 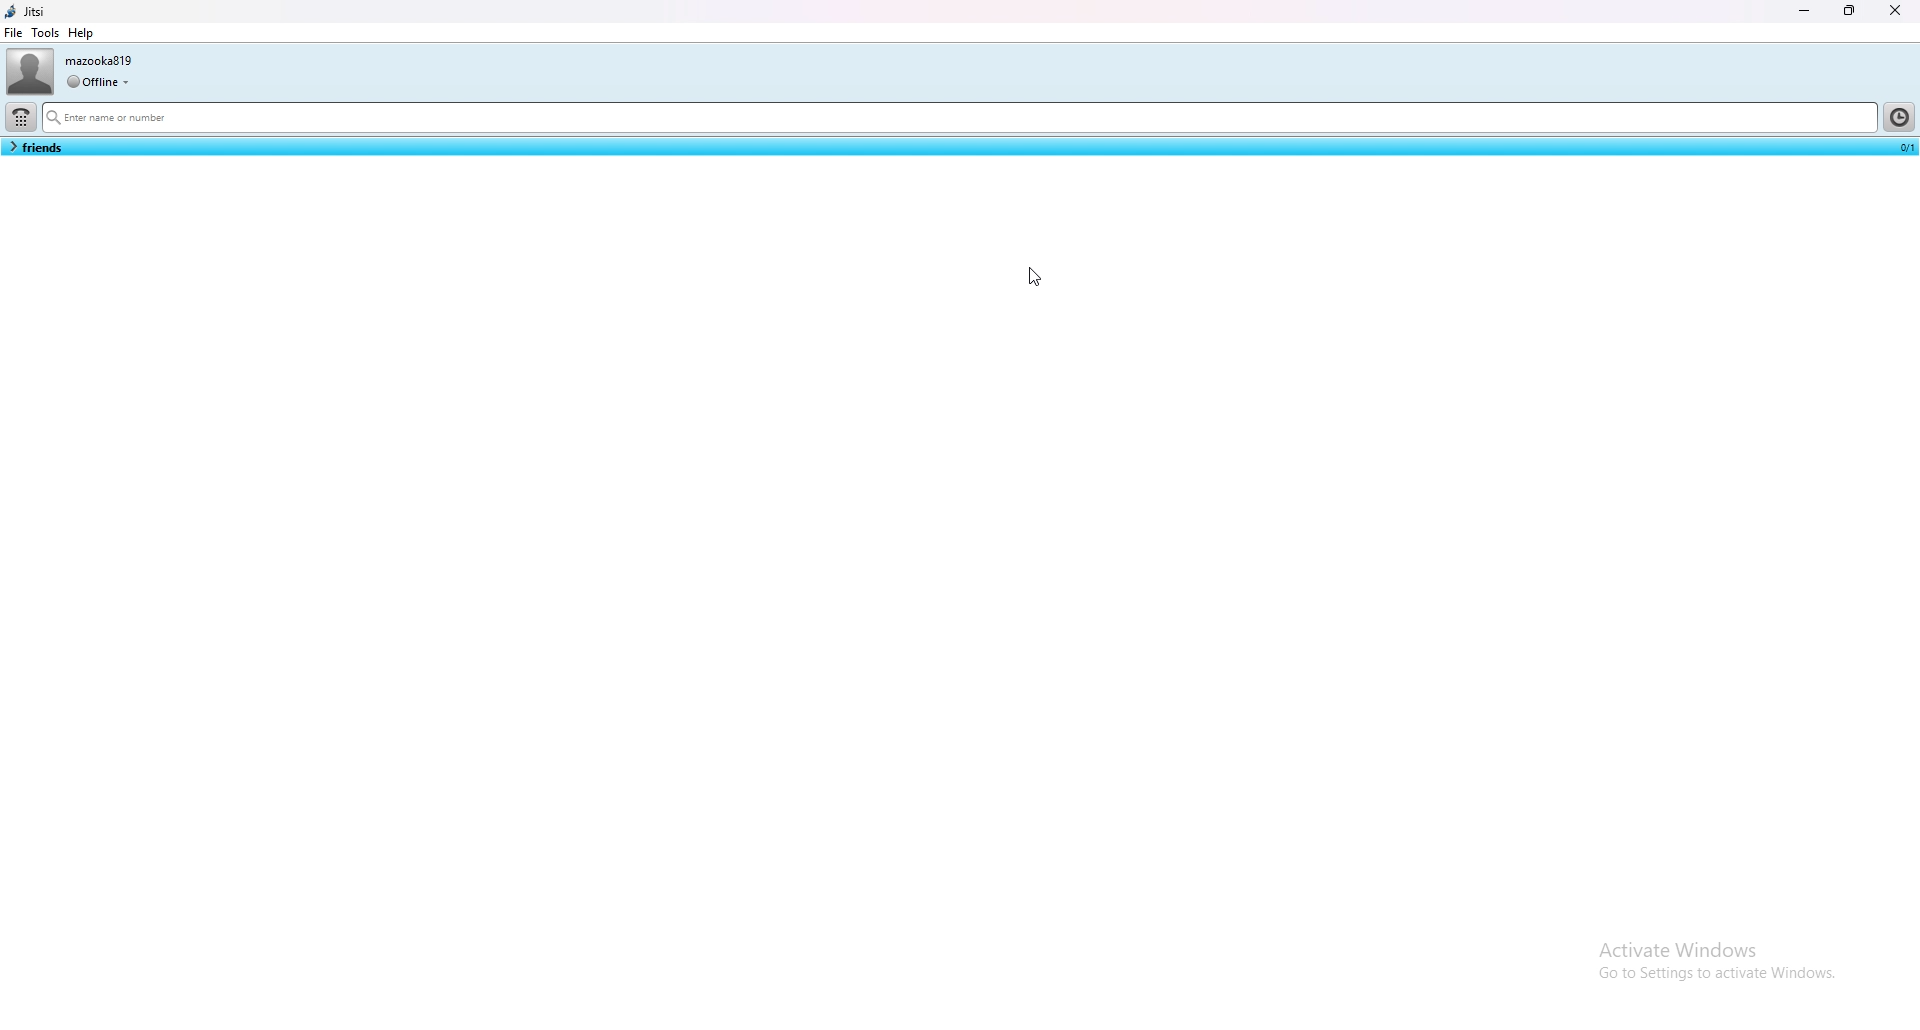 I want to click on user photo, so click(x=29, y=71).